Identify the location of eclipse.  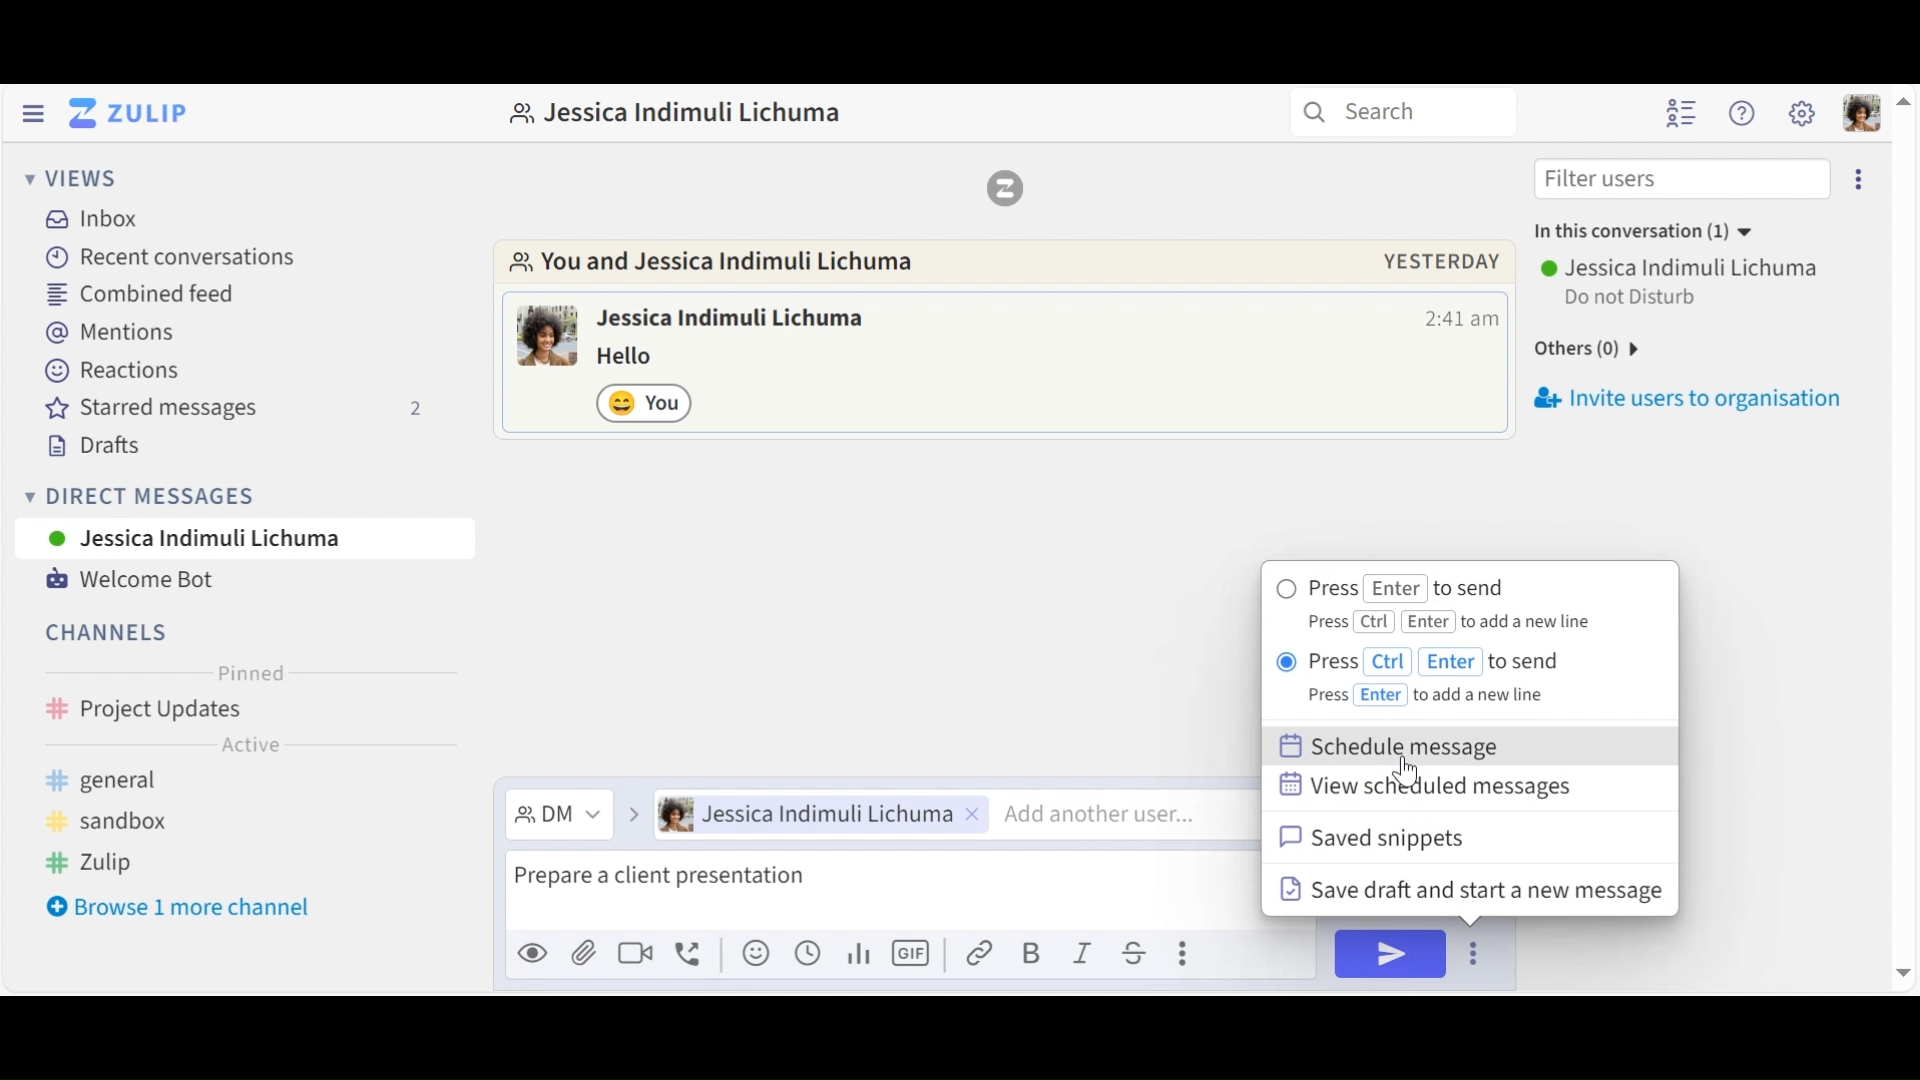
(1862, 178).